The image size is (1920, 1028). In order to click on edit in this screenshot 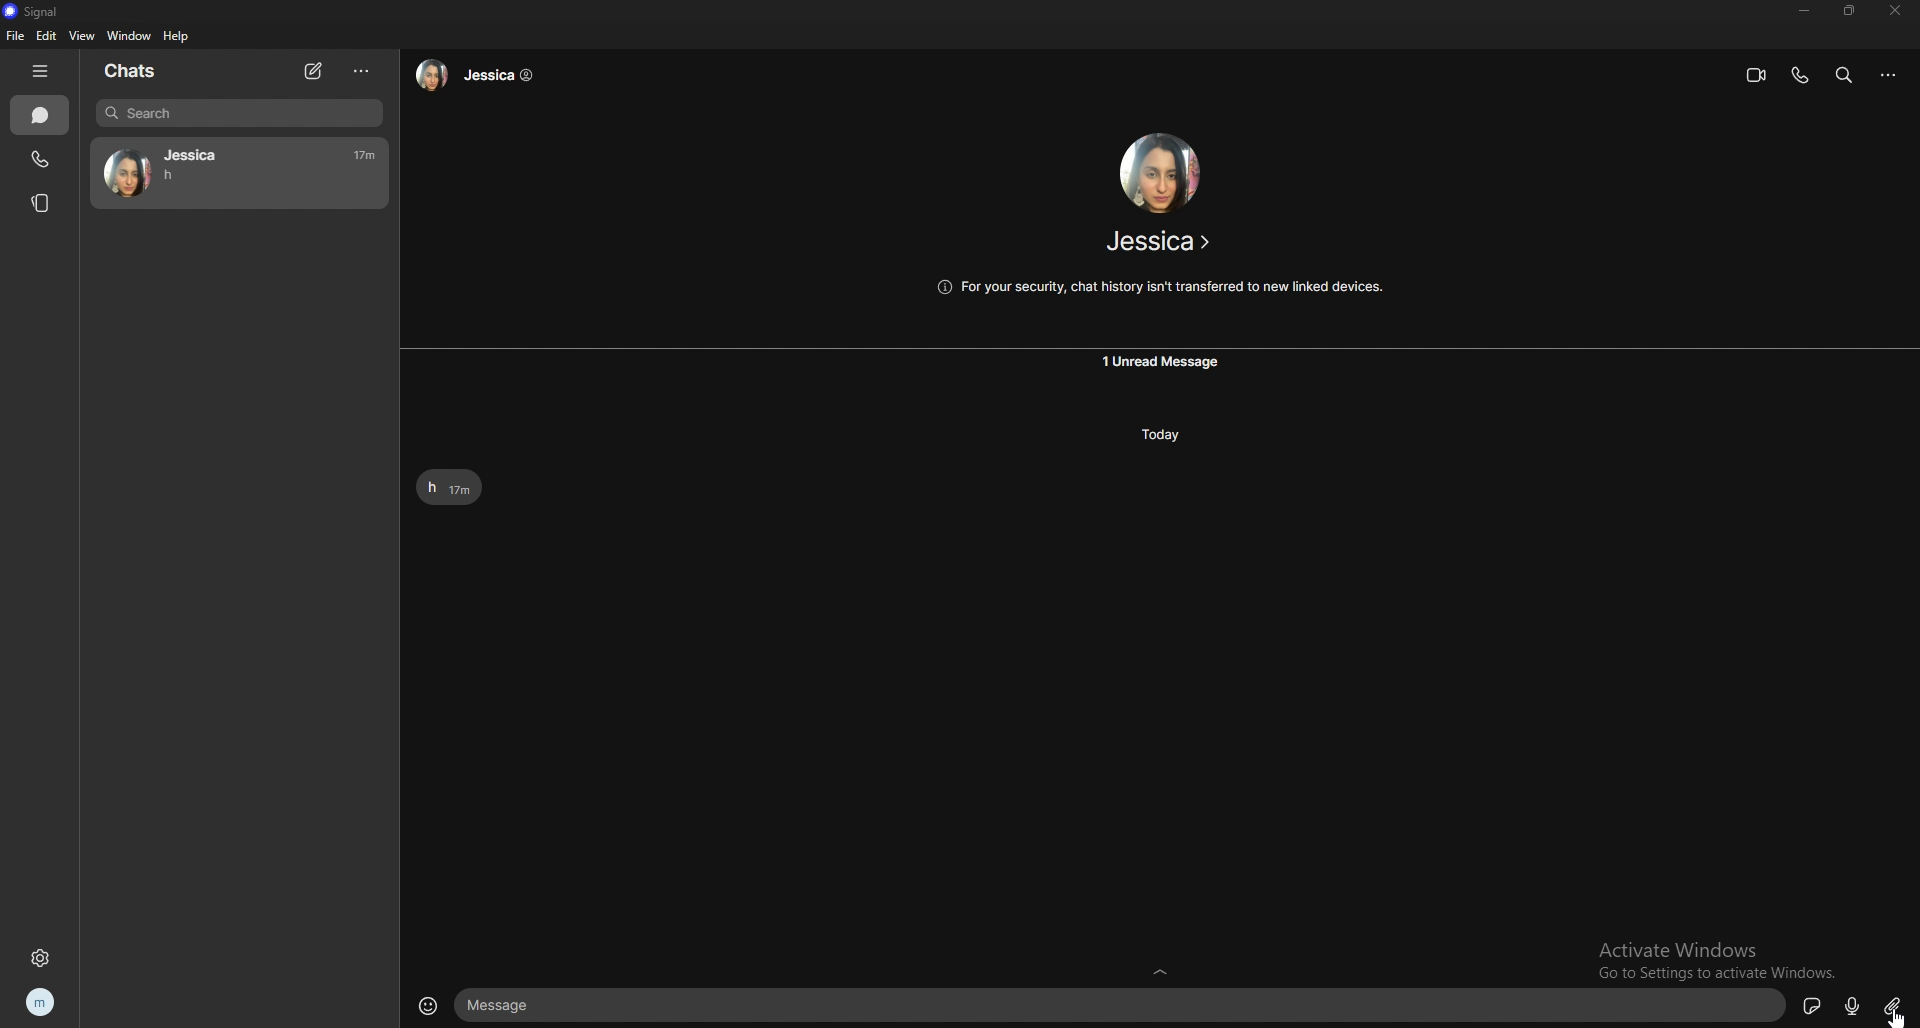, I will do `click(48, 36)`.